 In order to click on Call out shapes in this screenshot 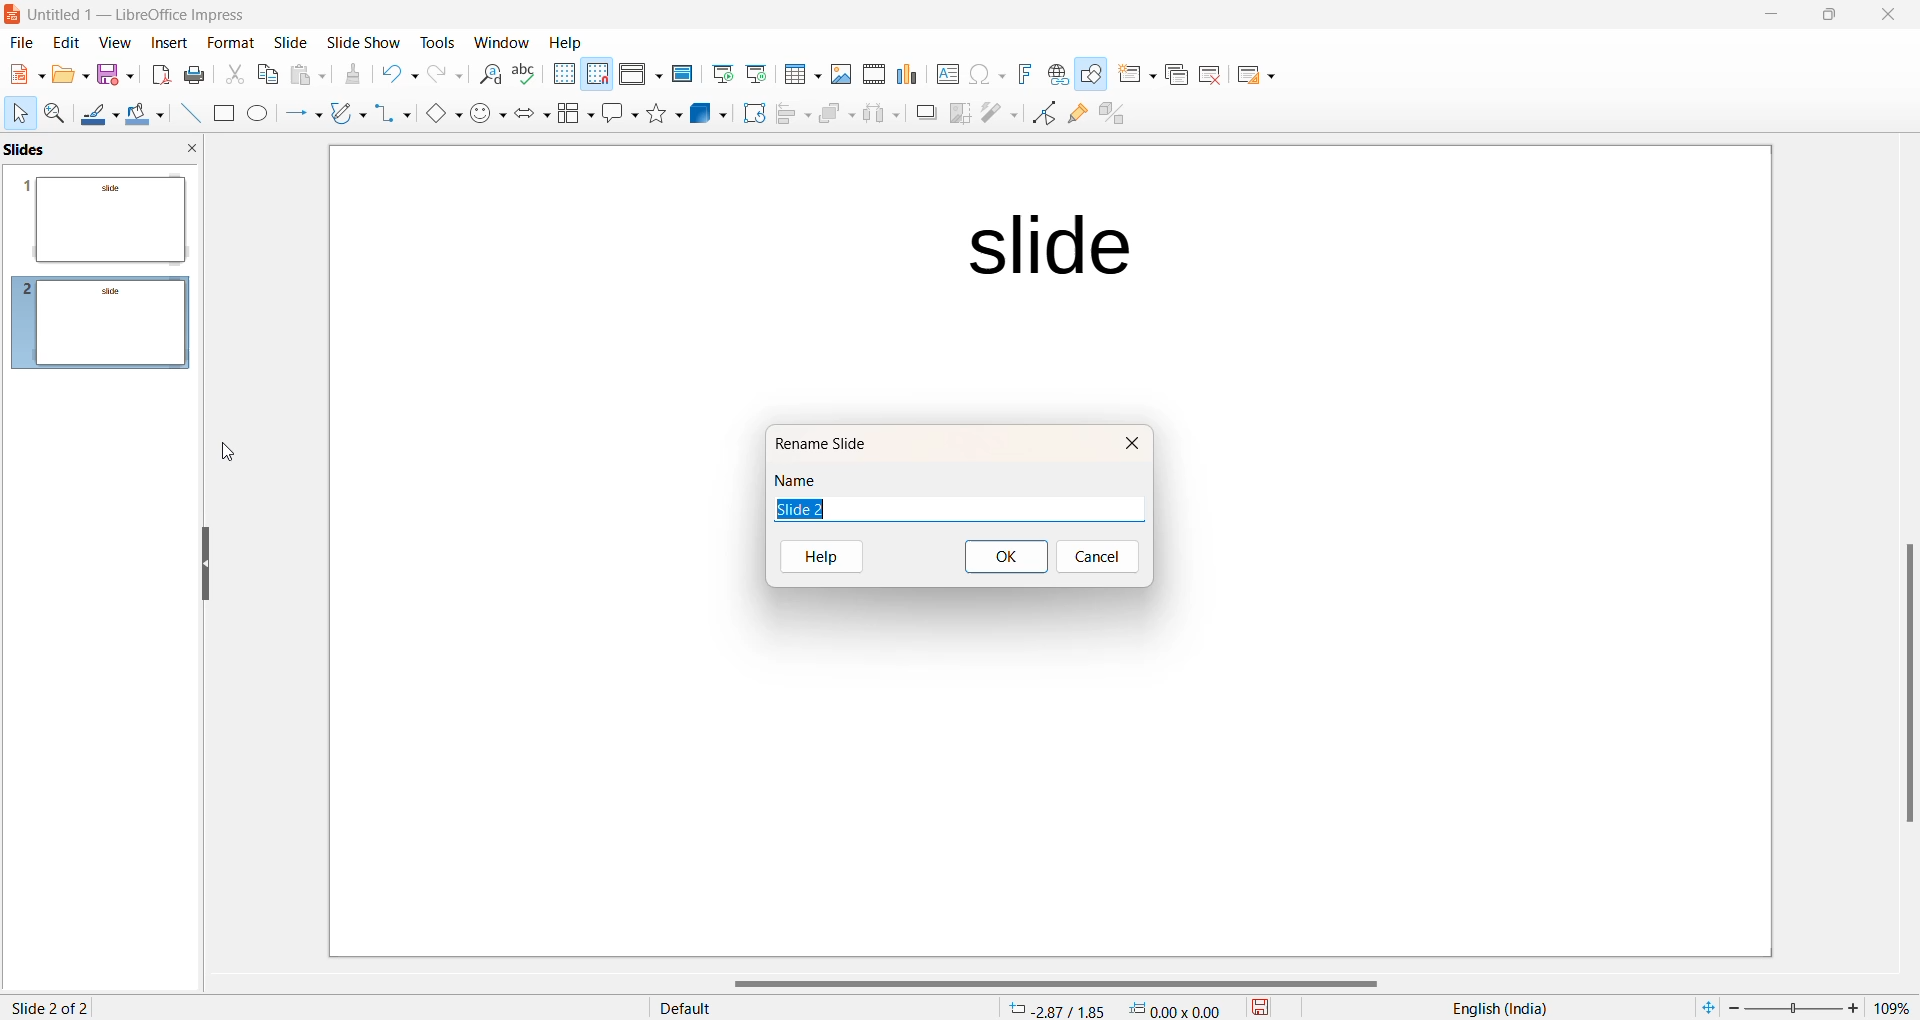, I will do `click(617, 114)`.